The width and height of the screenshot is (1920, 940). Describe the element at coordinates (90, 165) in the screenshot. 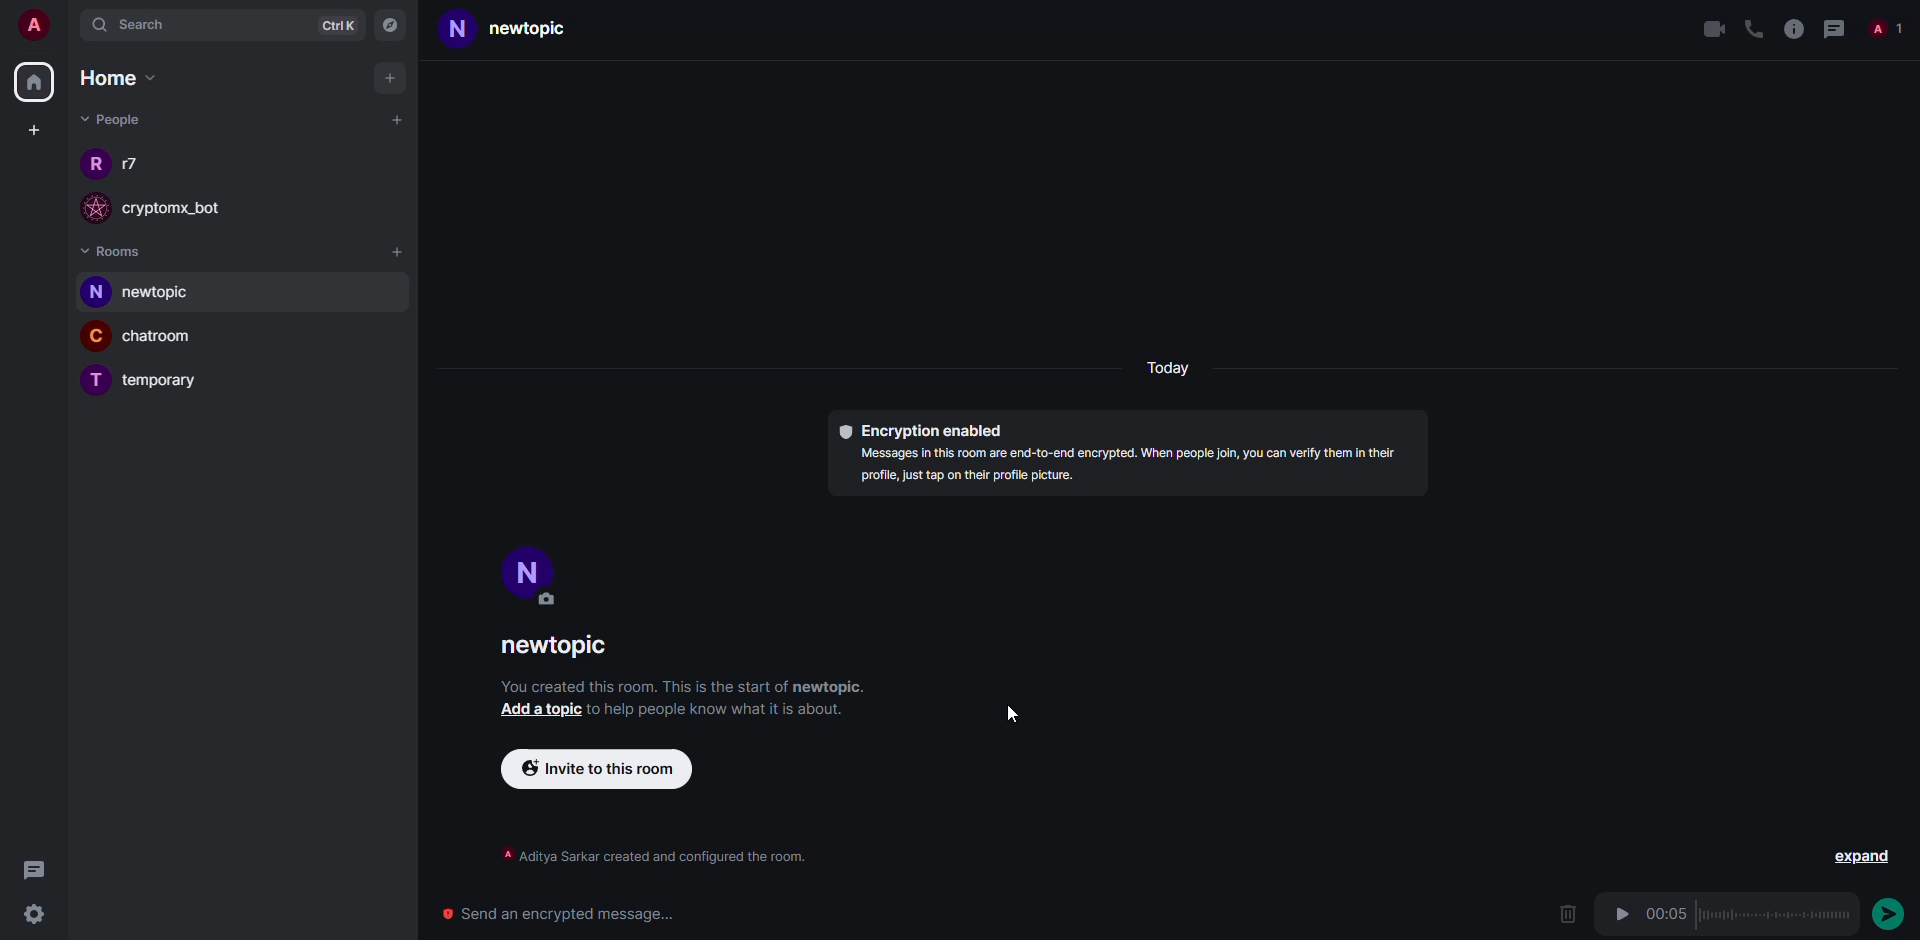

I see `R` at that location.